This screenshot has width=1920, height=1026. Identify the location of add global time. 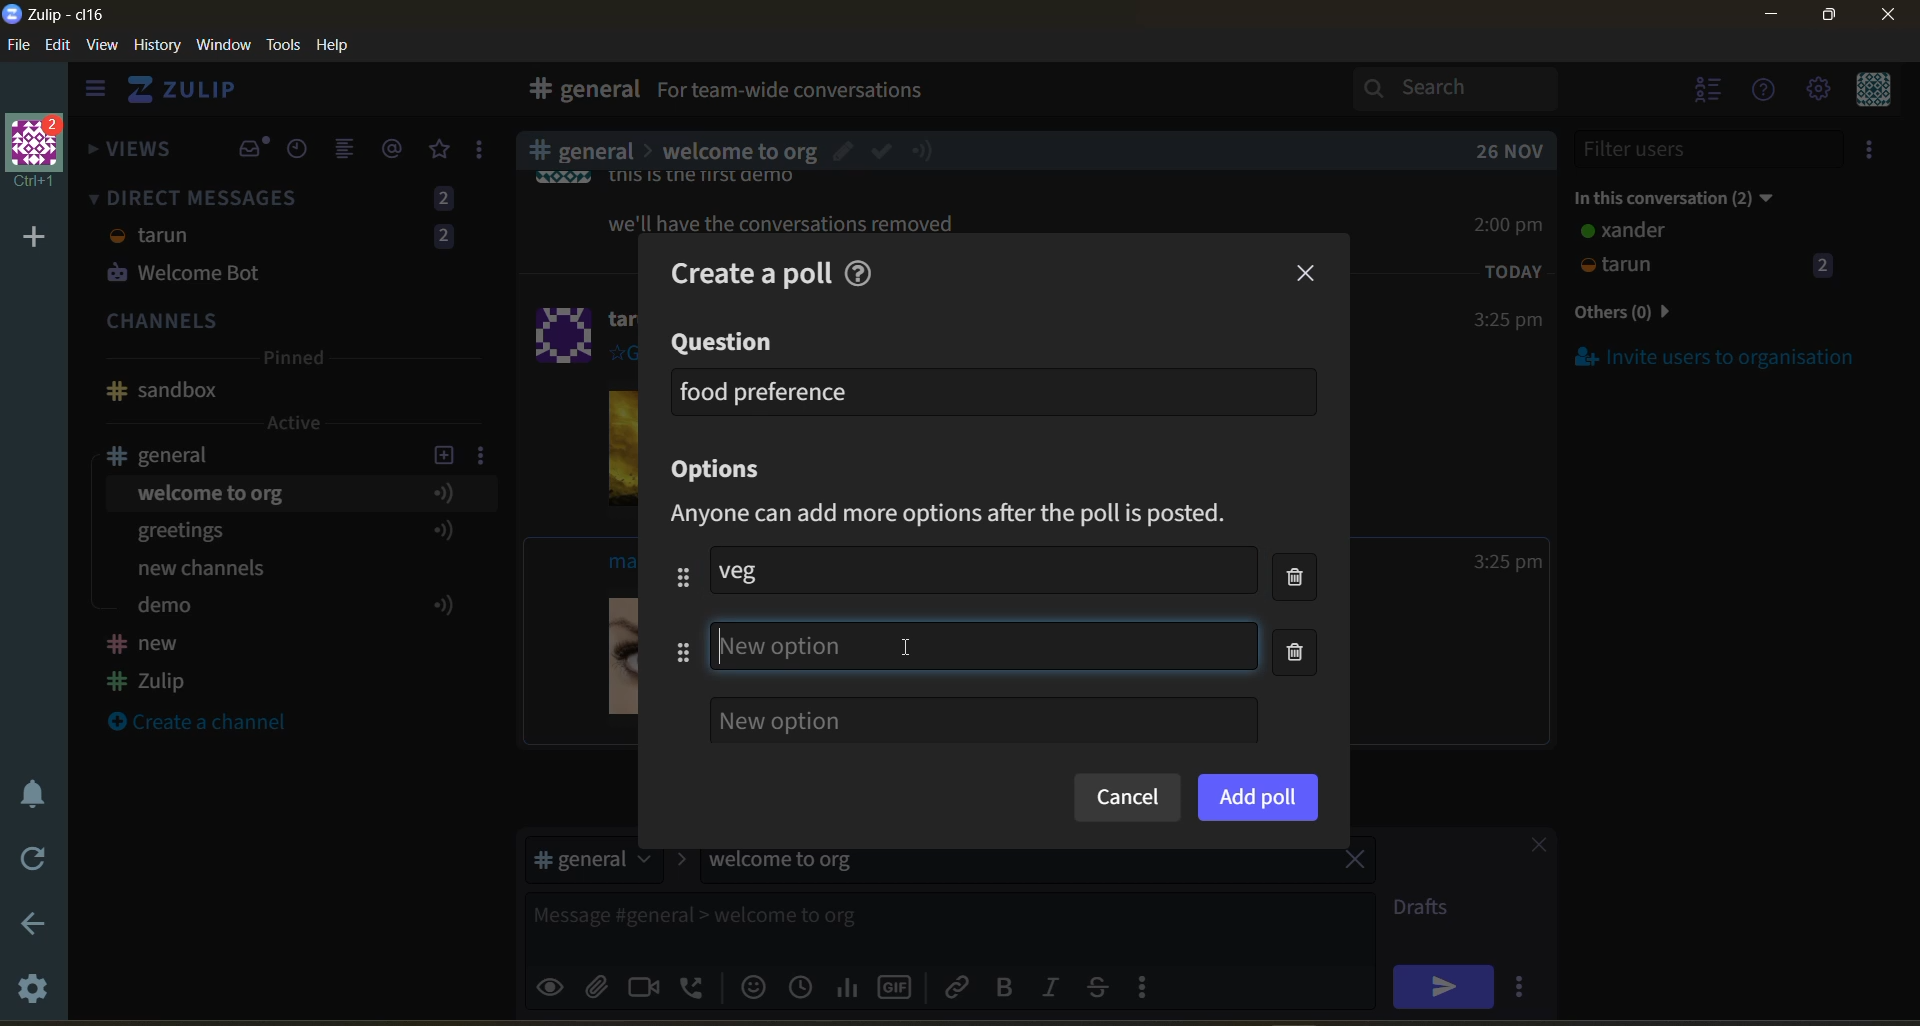
(805, 986).